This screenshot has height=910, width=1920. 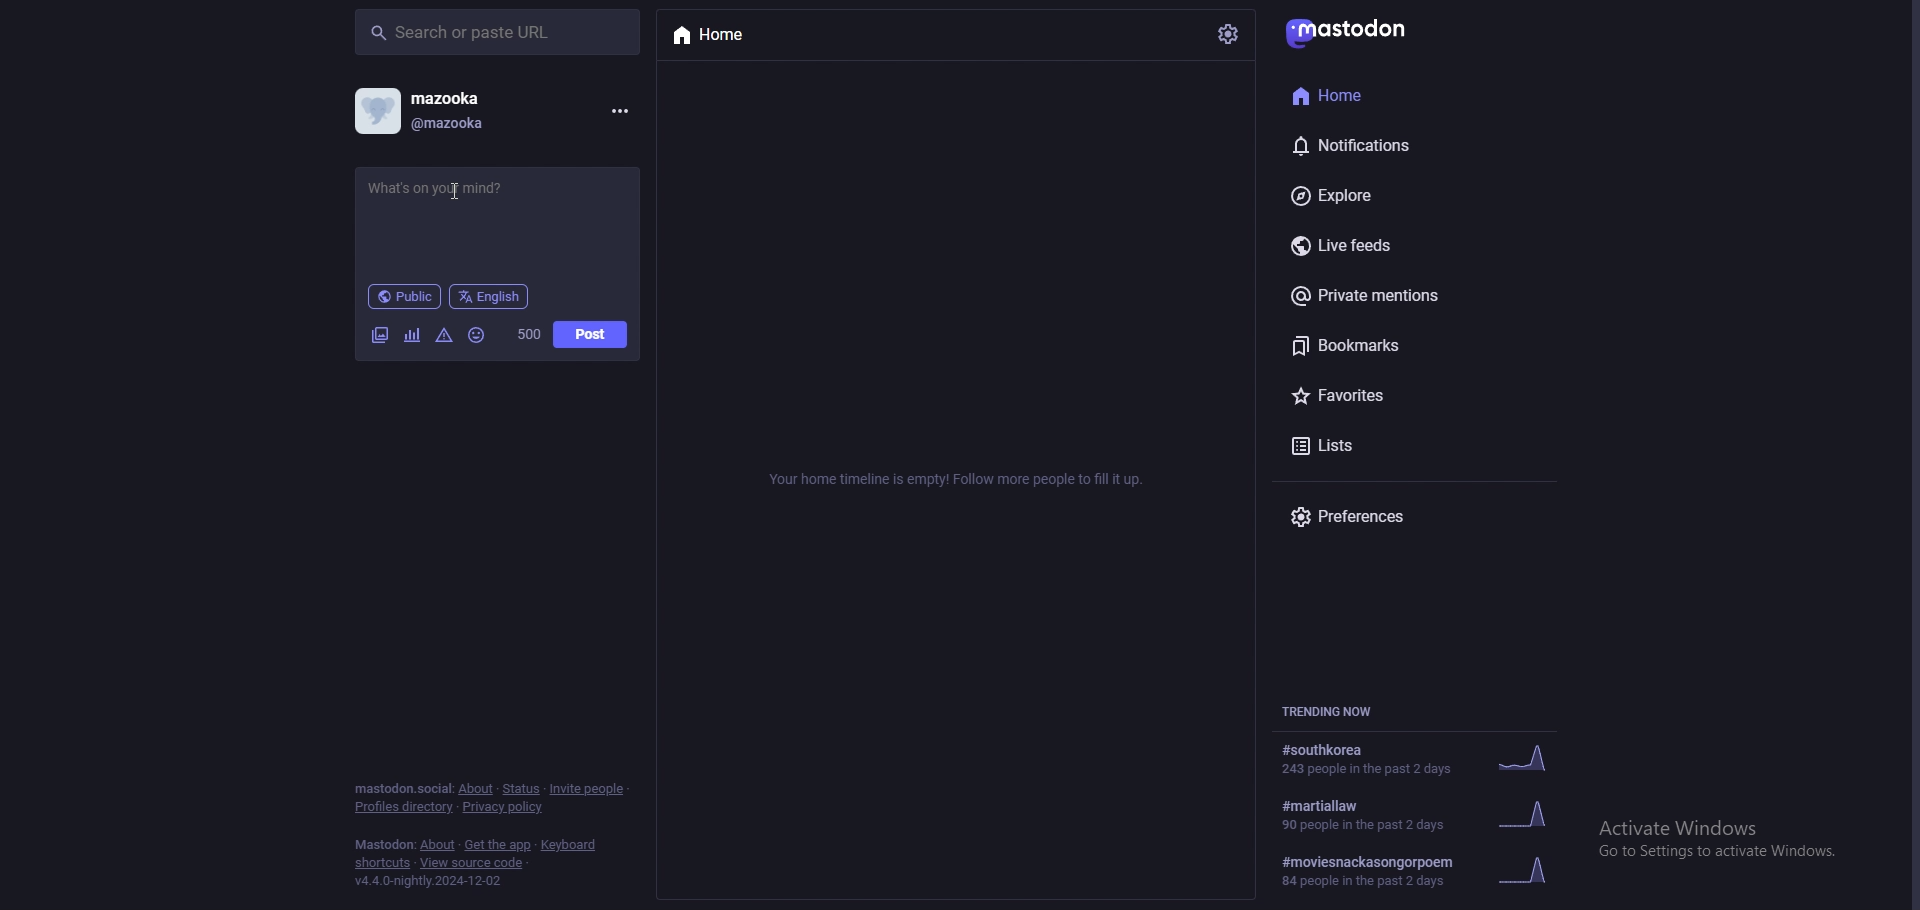 What do you see at coordinates (477, 336) in the screenshot?
I see `emoji` at bounding box center [477, 336].